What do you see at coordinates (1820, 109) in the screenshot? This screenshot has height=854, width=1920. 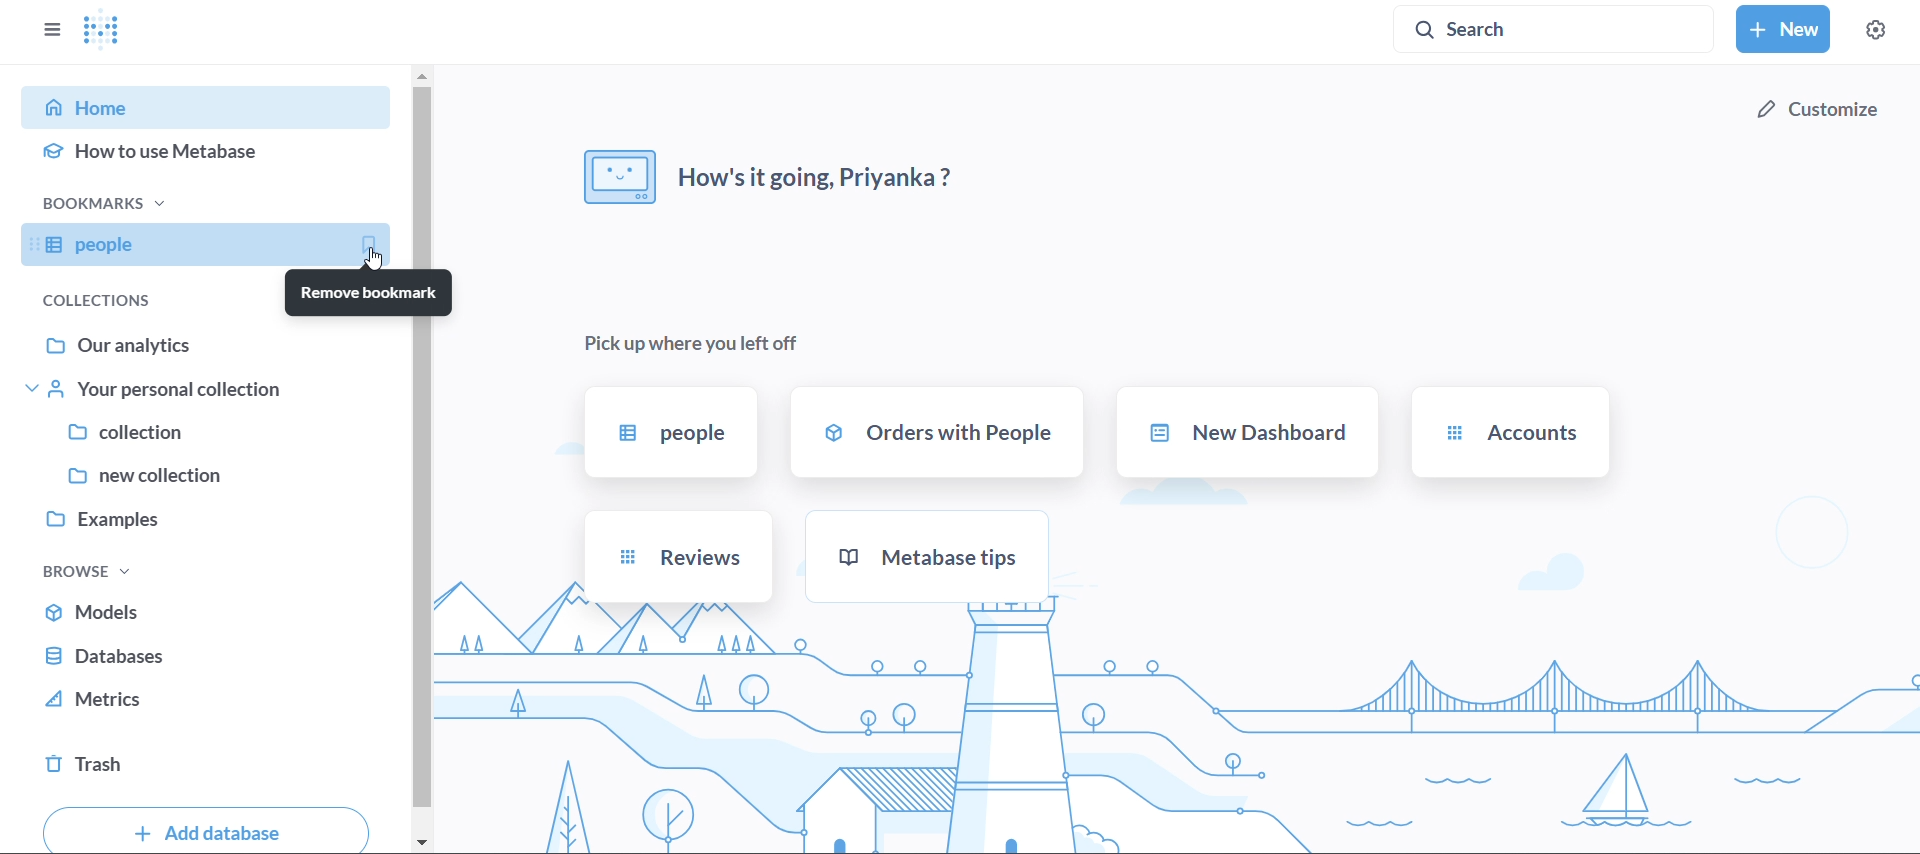 I see `customize` at bounding box center [1820, 109].